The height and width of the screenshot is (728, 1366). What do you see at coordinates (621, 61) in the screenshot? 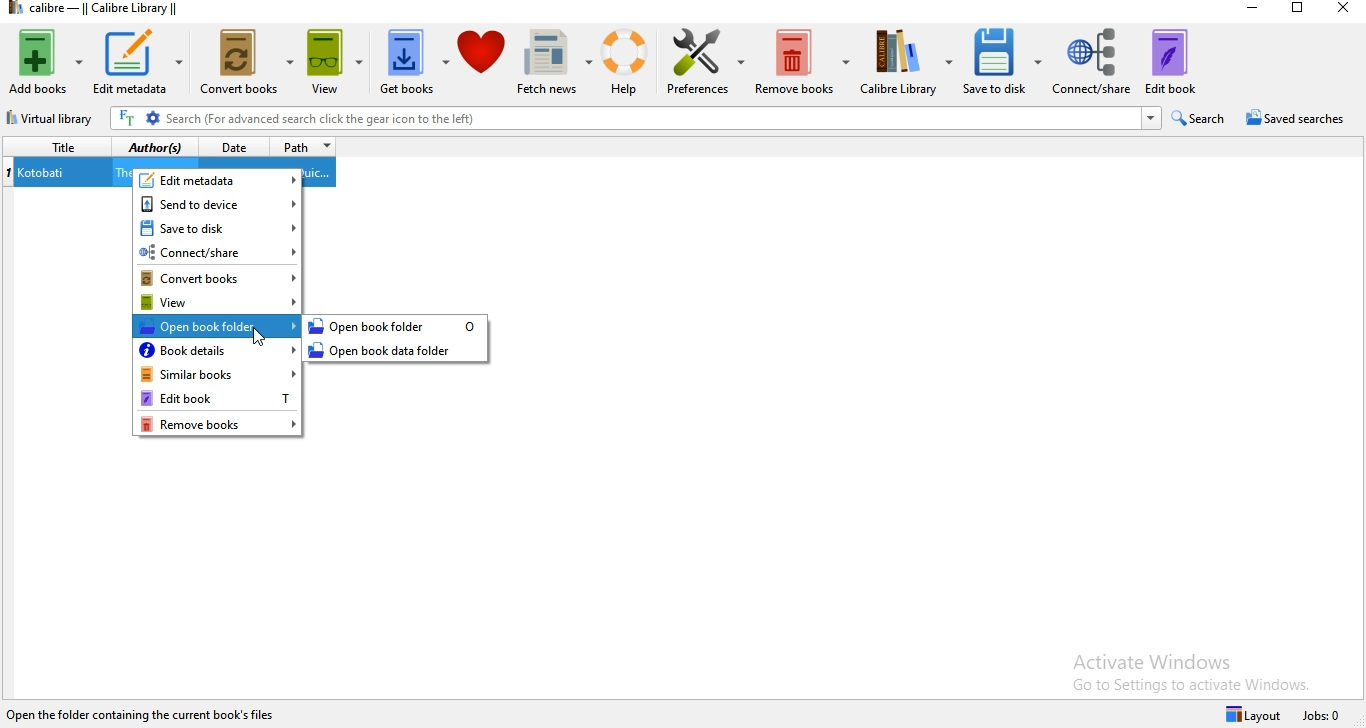
I see `help` at bounding box center [621, 61].